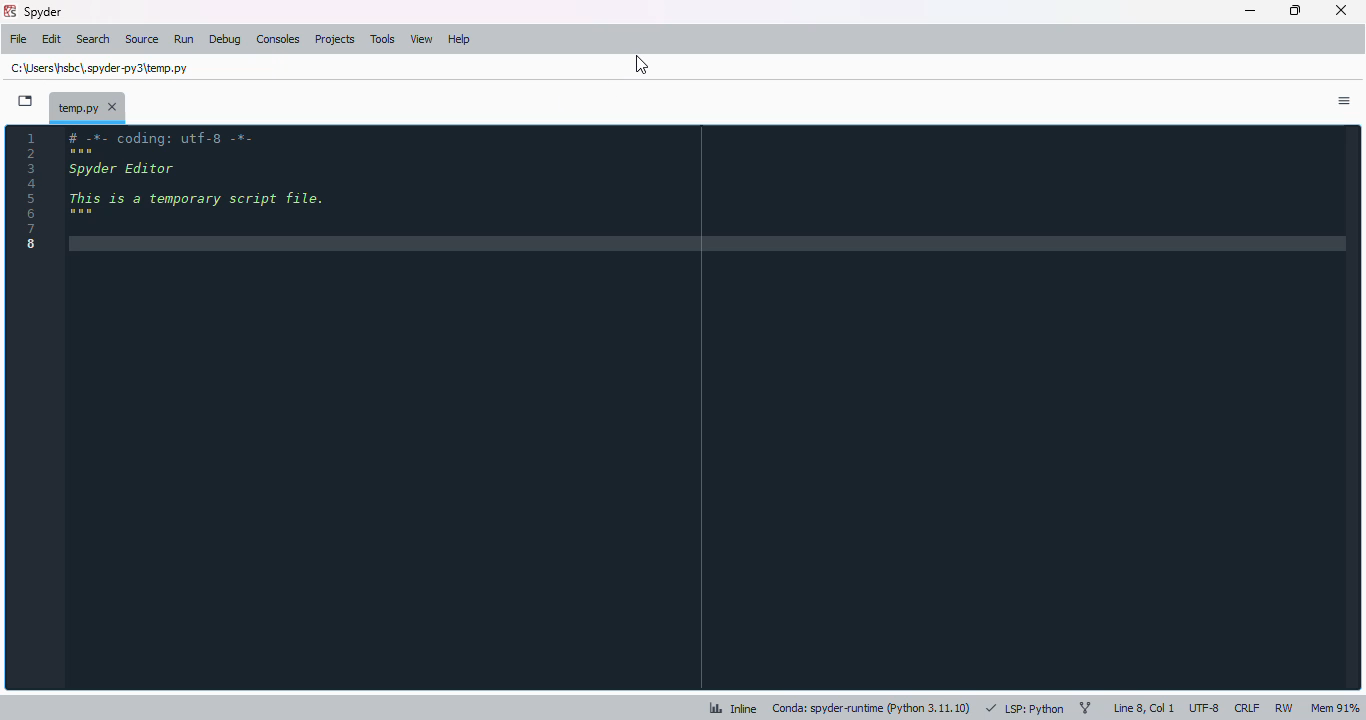 Image resolution: width=1366 pixels, height=720 pixels. What do you see at coordinates (1247, 707) in the screenshot?
I see `CRLF` at bounding box center [1247, 707].